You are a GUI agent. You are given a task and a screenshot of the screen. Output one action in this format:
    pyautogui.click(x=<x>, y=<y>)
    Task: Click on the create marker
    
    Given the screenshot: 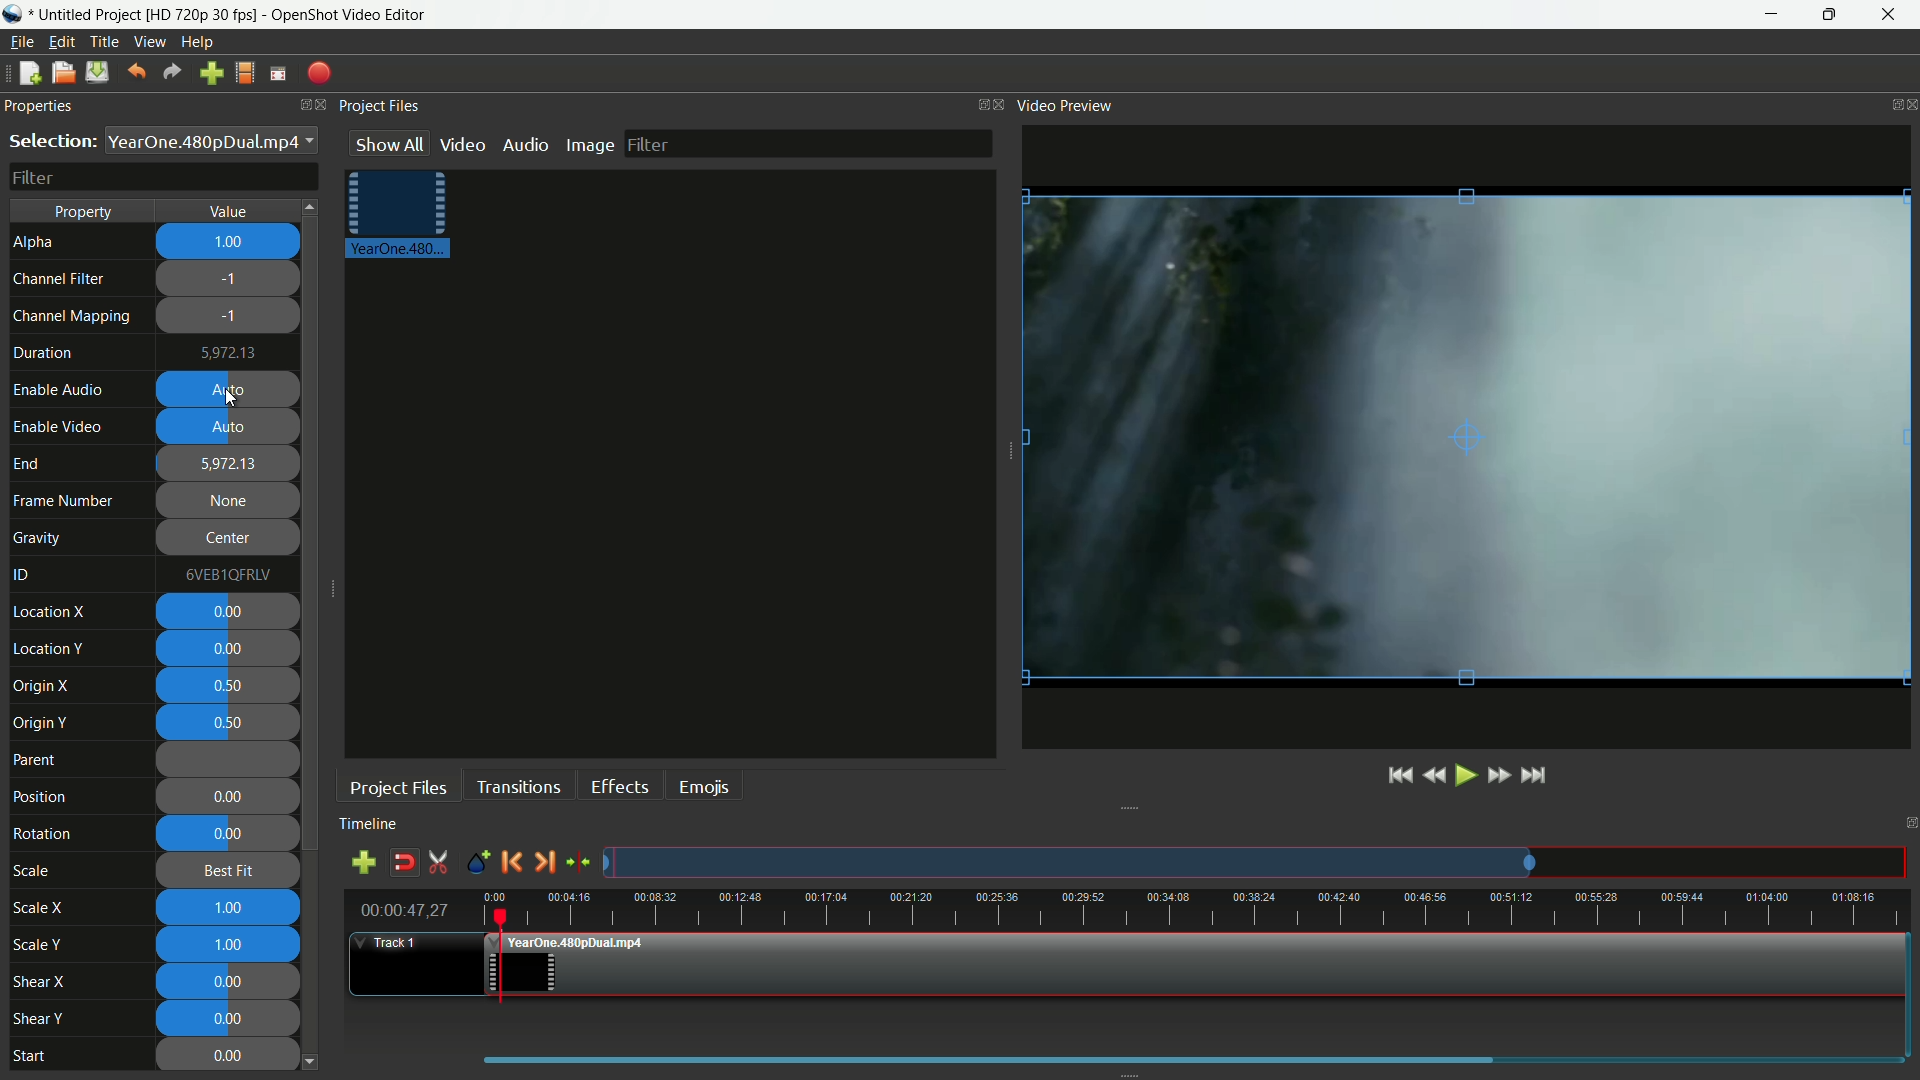 What is the action you would take?
    pyautogui.click(x=476, y=859)
    